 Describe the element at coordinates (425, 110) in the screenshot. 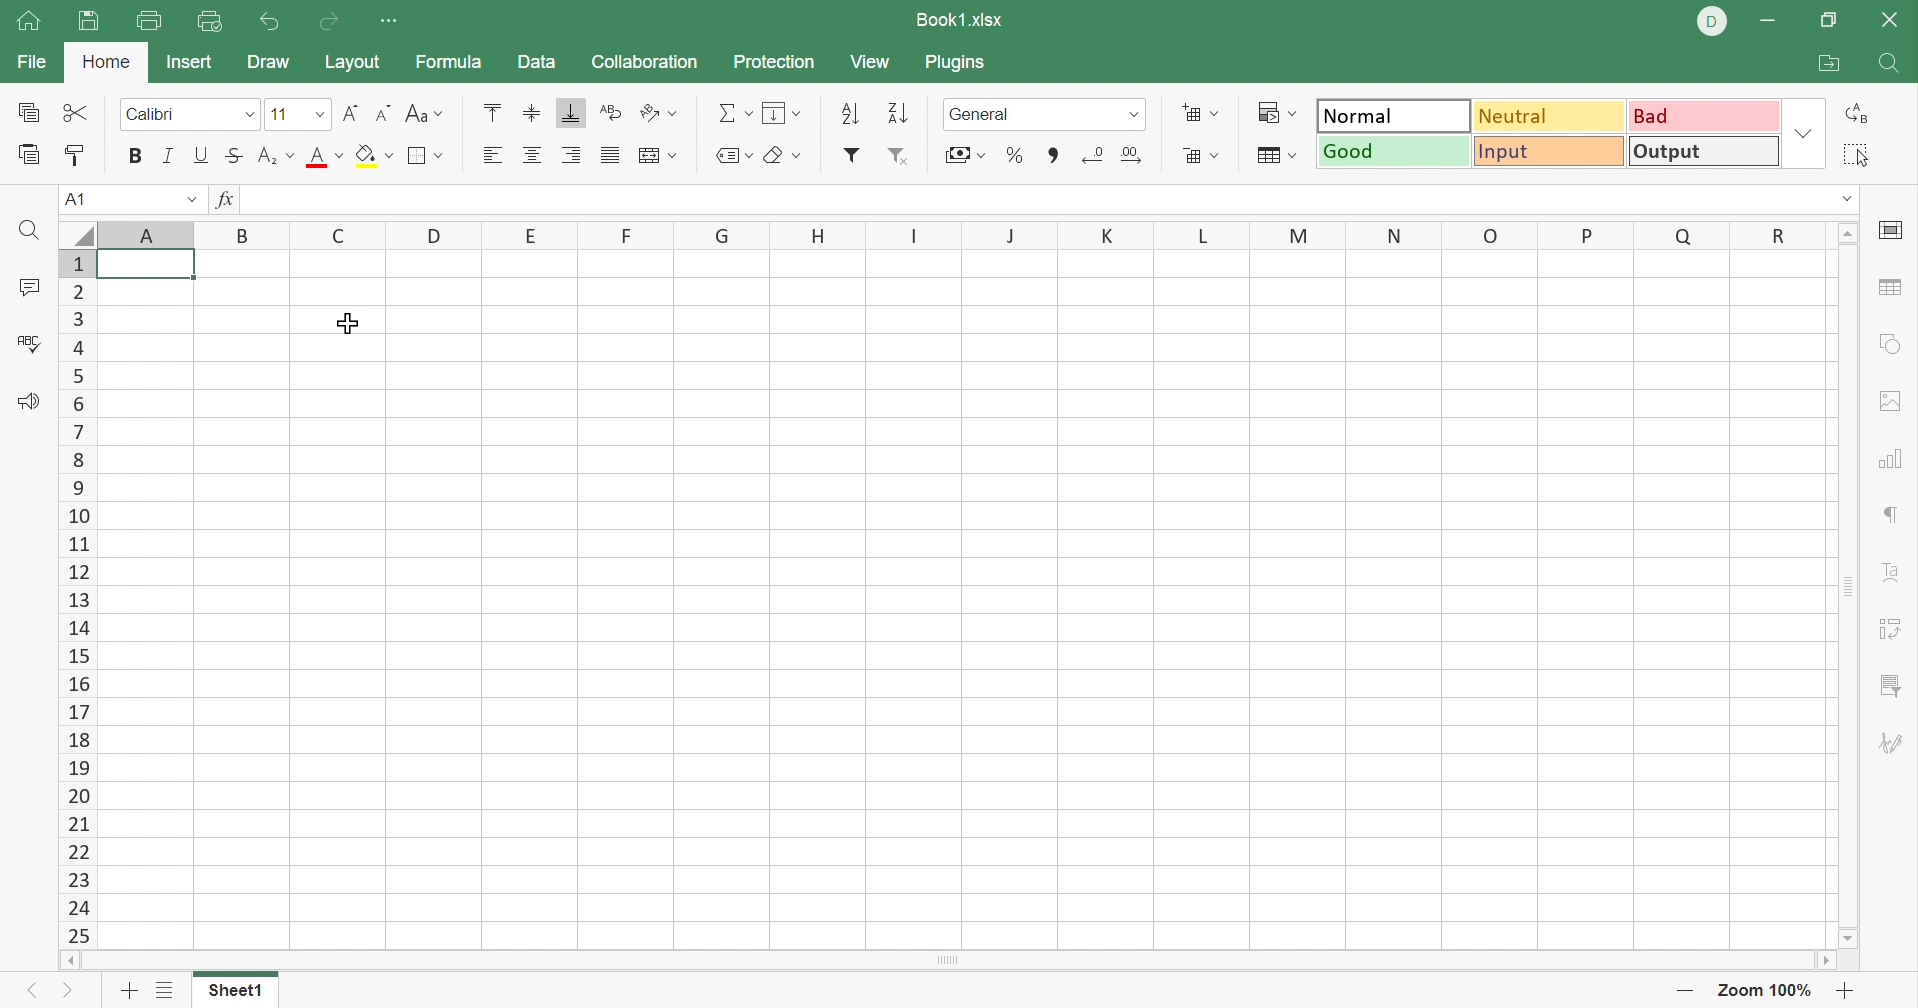

I see `Change case` at that location.